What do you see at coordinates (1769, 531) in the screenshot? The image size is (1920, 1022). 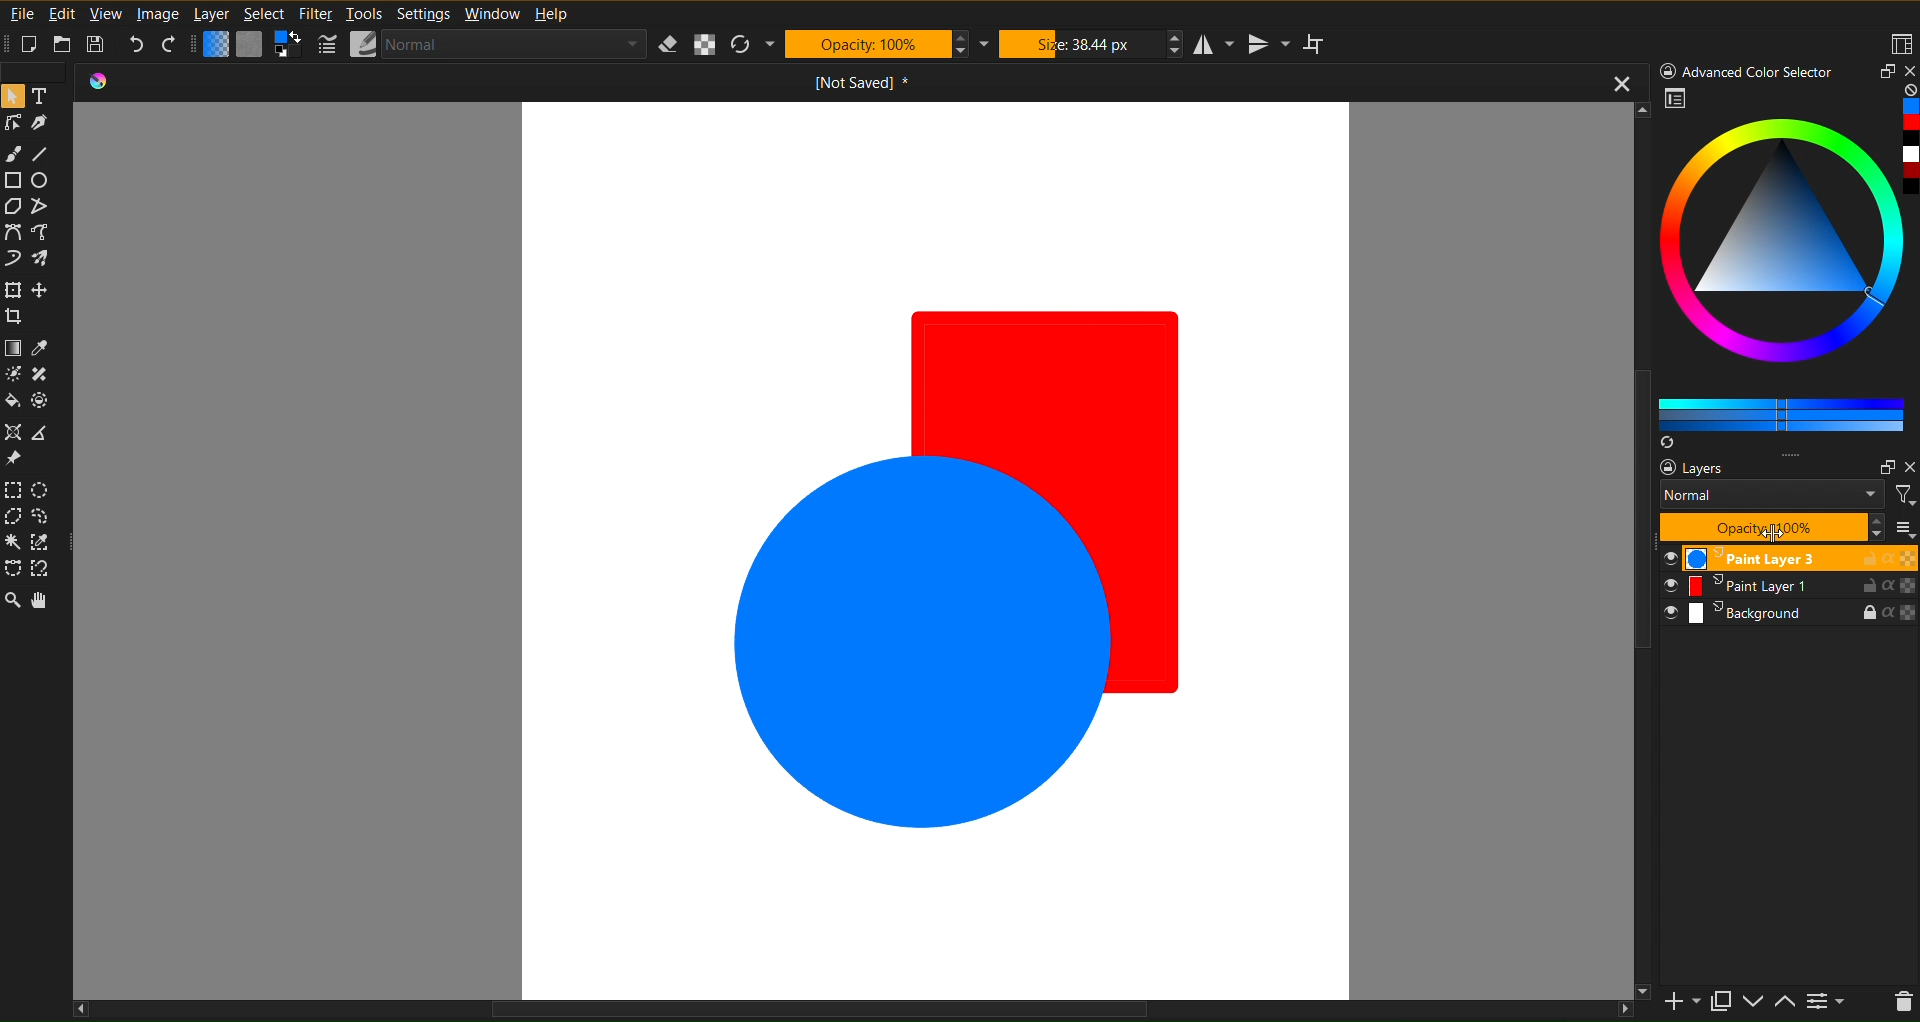 I see `cursor` at bounding box center [1769, 531].